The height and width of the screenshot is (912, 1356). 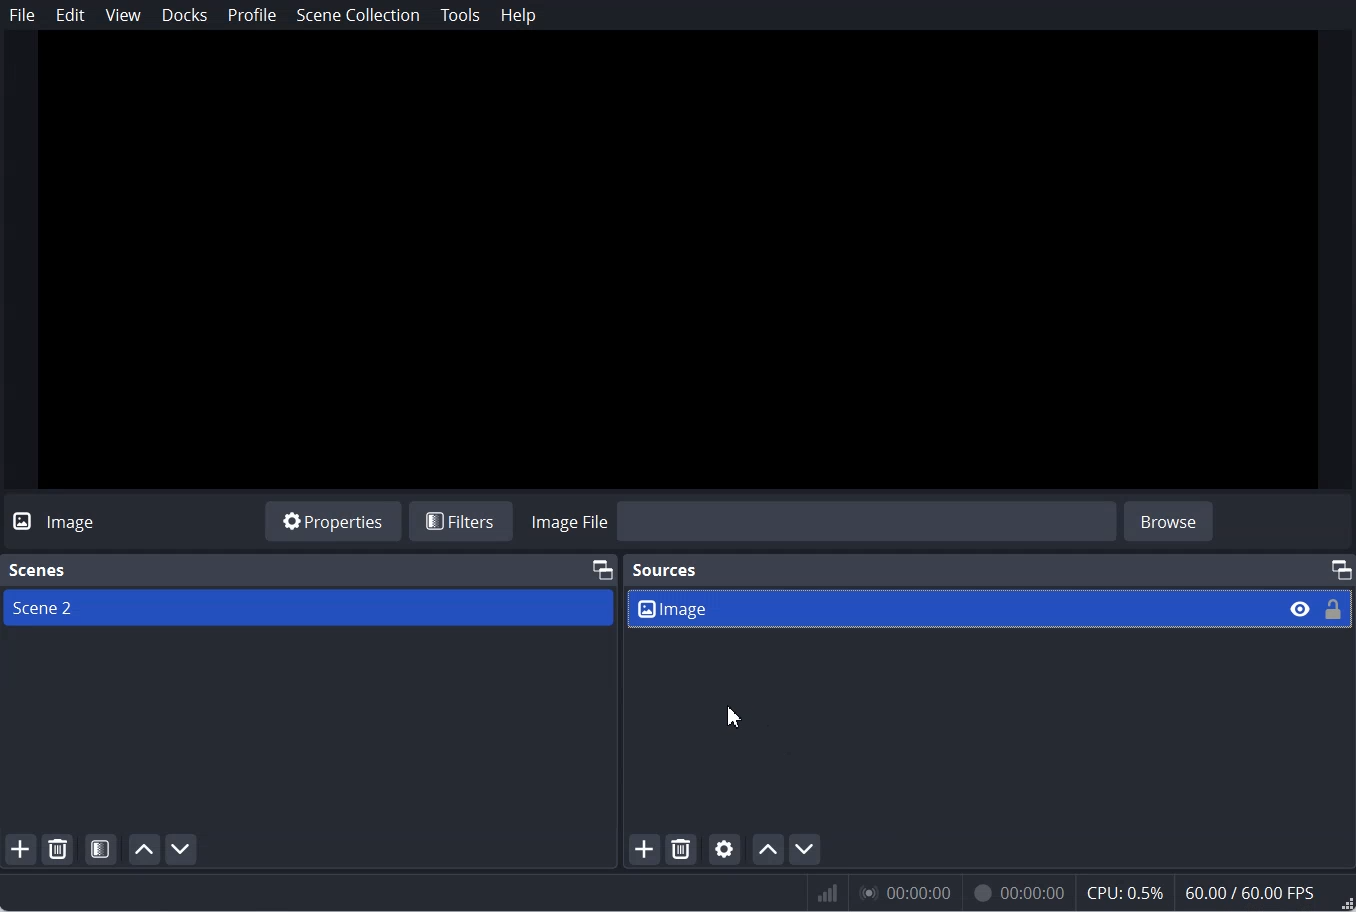 What do you see at coordinates (58, 849) in the screenshot?
I see `Remove selected Scene` at bounding box center [58, 849].